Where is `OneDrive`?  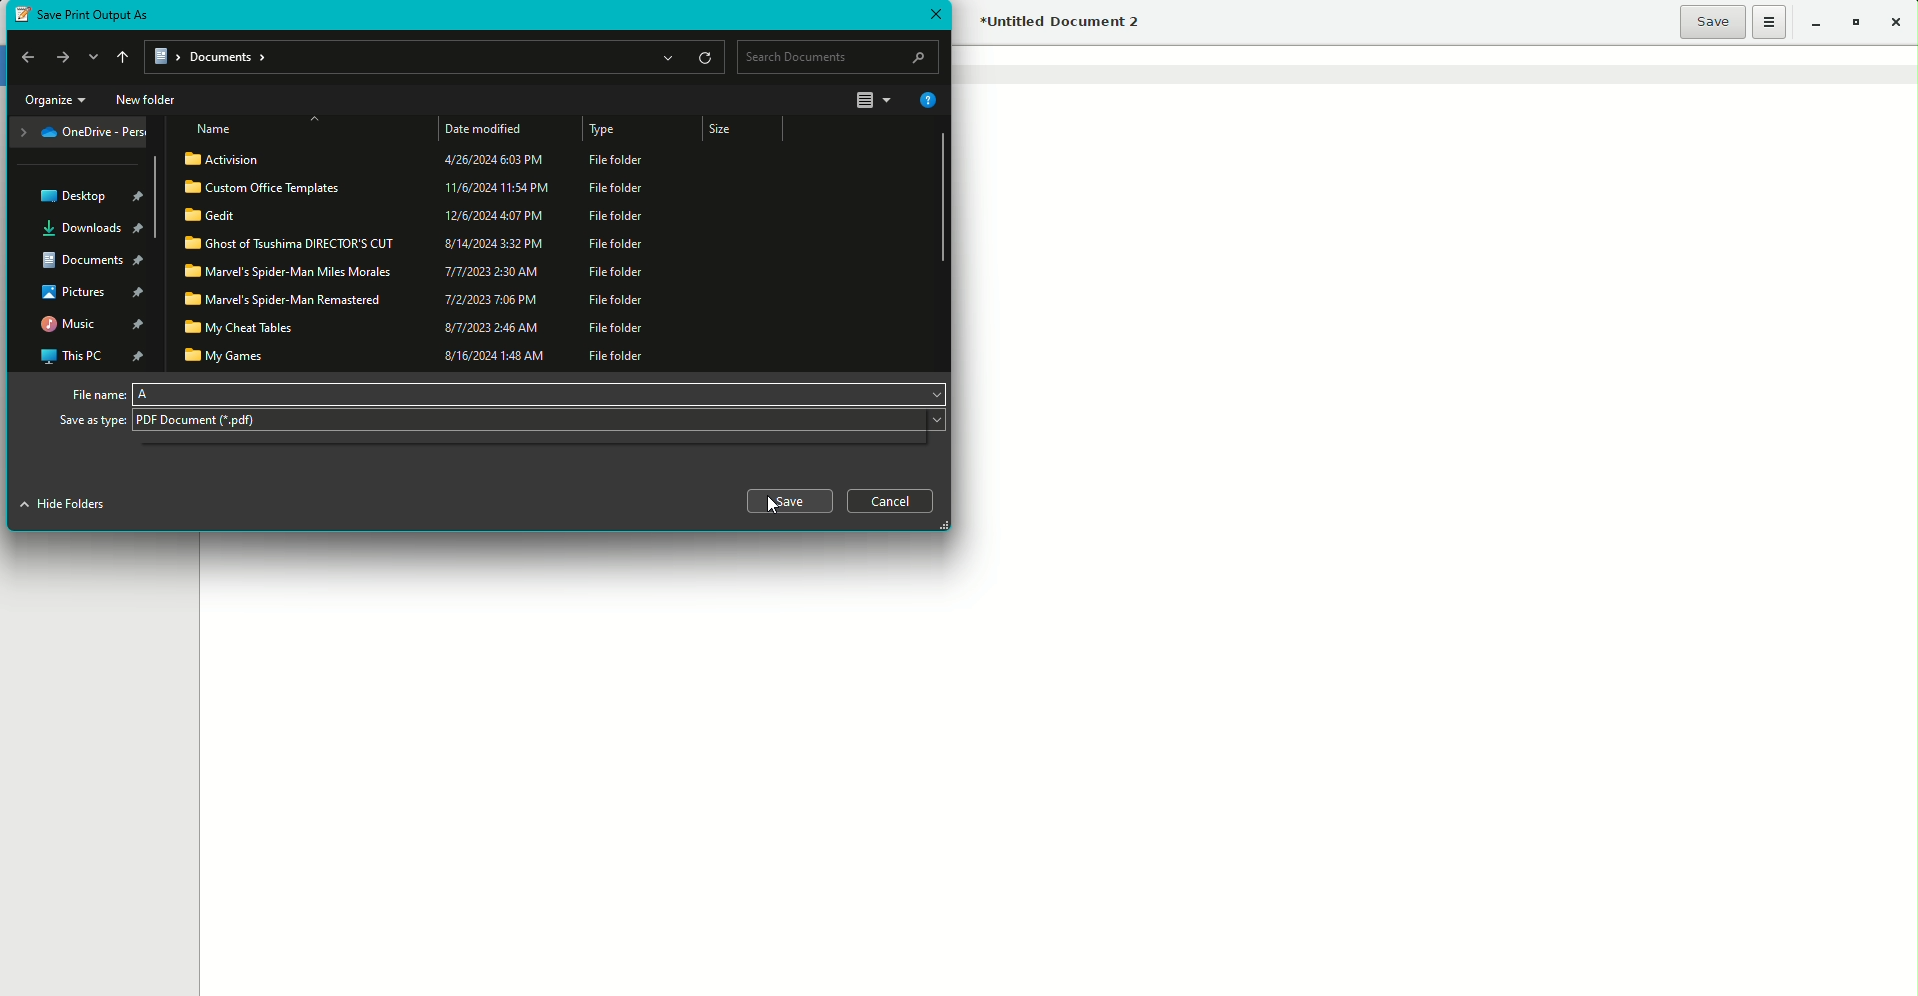
OneDrive is located at coordinates (83, 133).